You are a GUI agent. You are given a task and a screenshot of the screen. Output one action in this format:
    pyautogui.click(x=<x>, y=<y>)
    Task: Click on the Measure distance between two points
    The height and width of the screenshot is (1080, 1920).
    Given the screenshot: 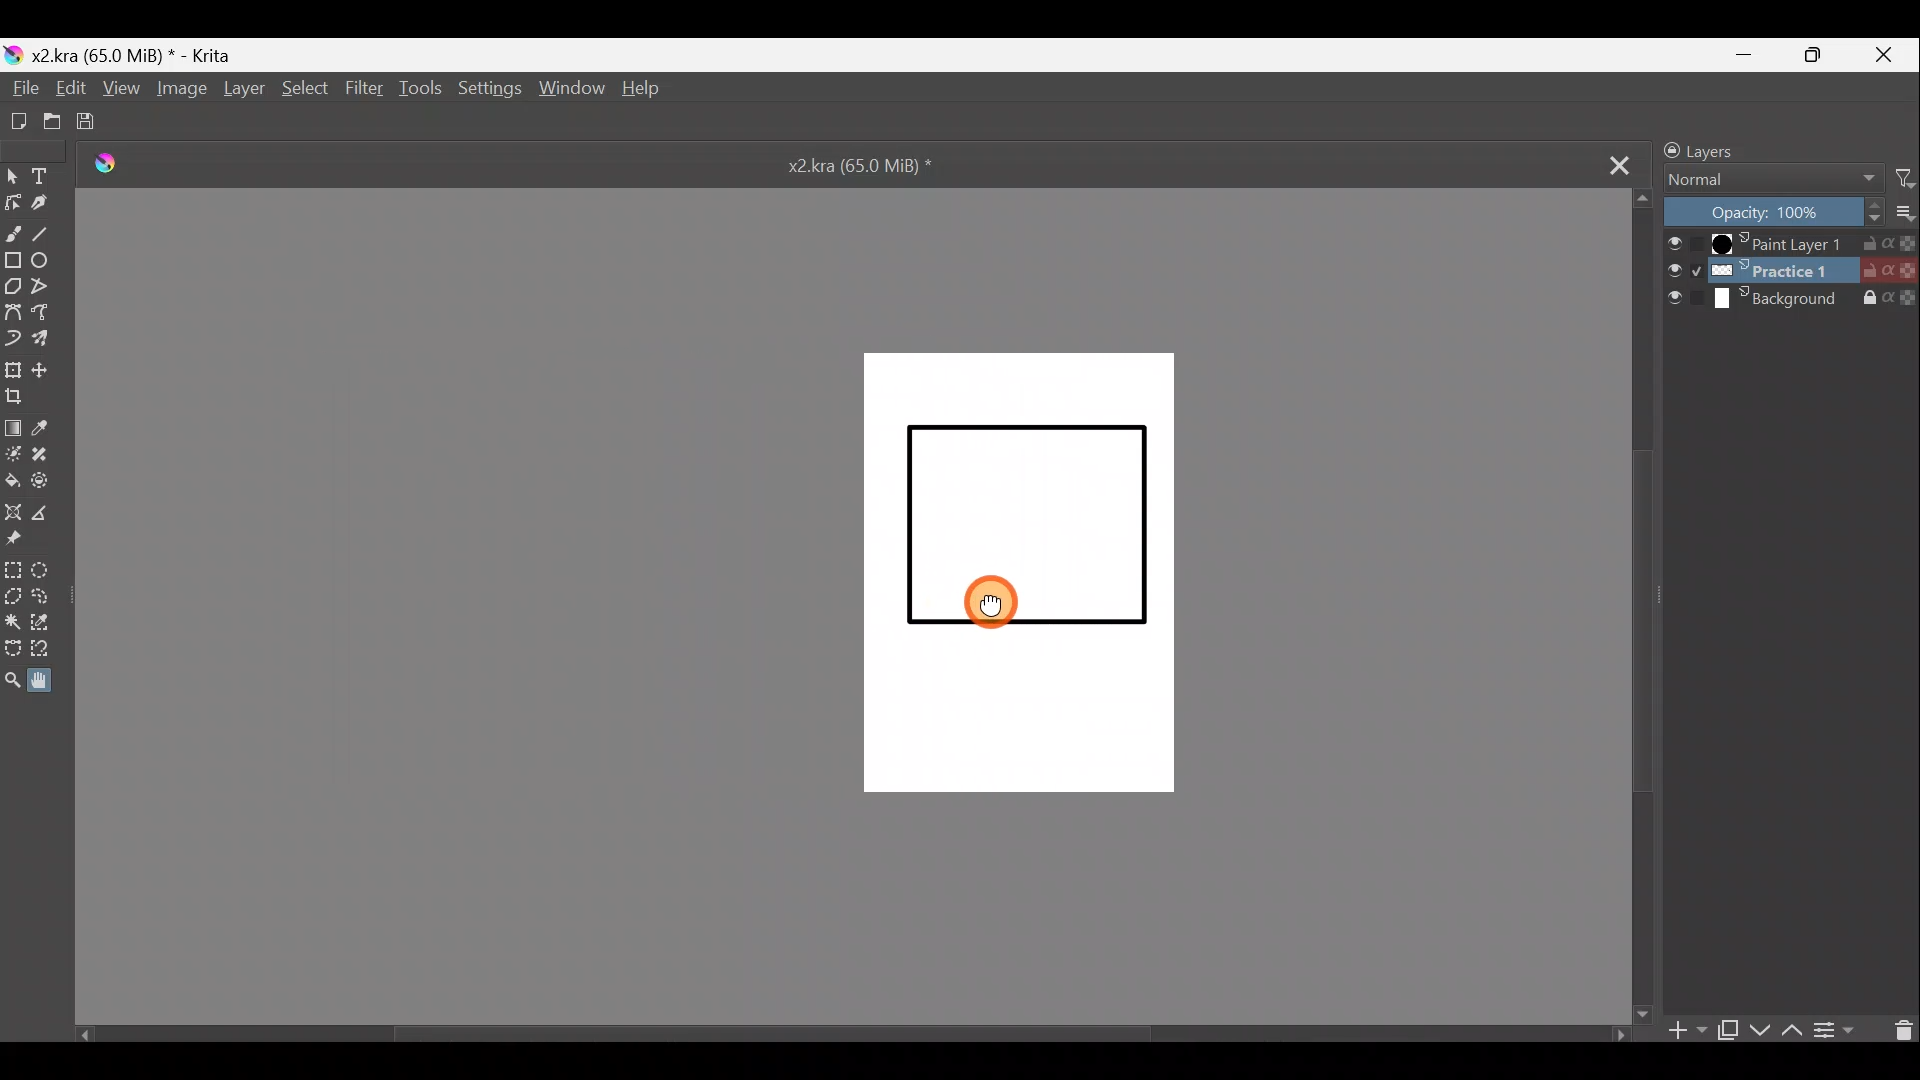 What is the action you would take?
    pyautogui.click(x=44, y=513)
    